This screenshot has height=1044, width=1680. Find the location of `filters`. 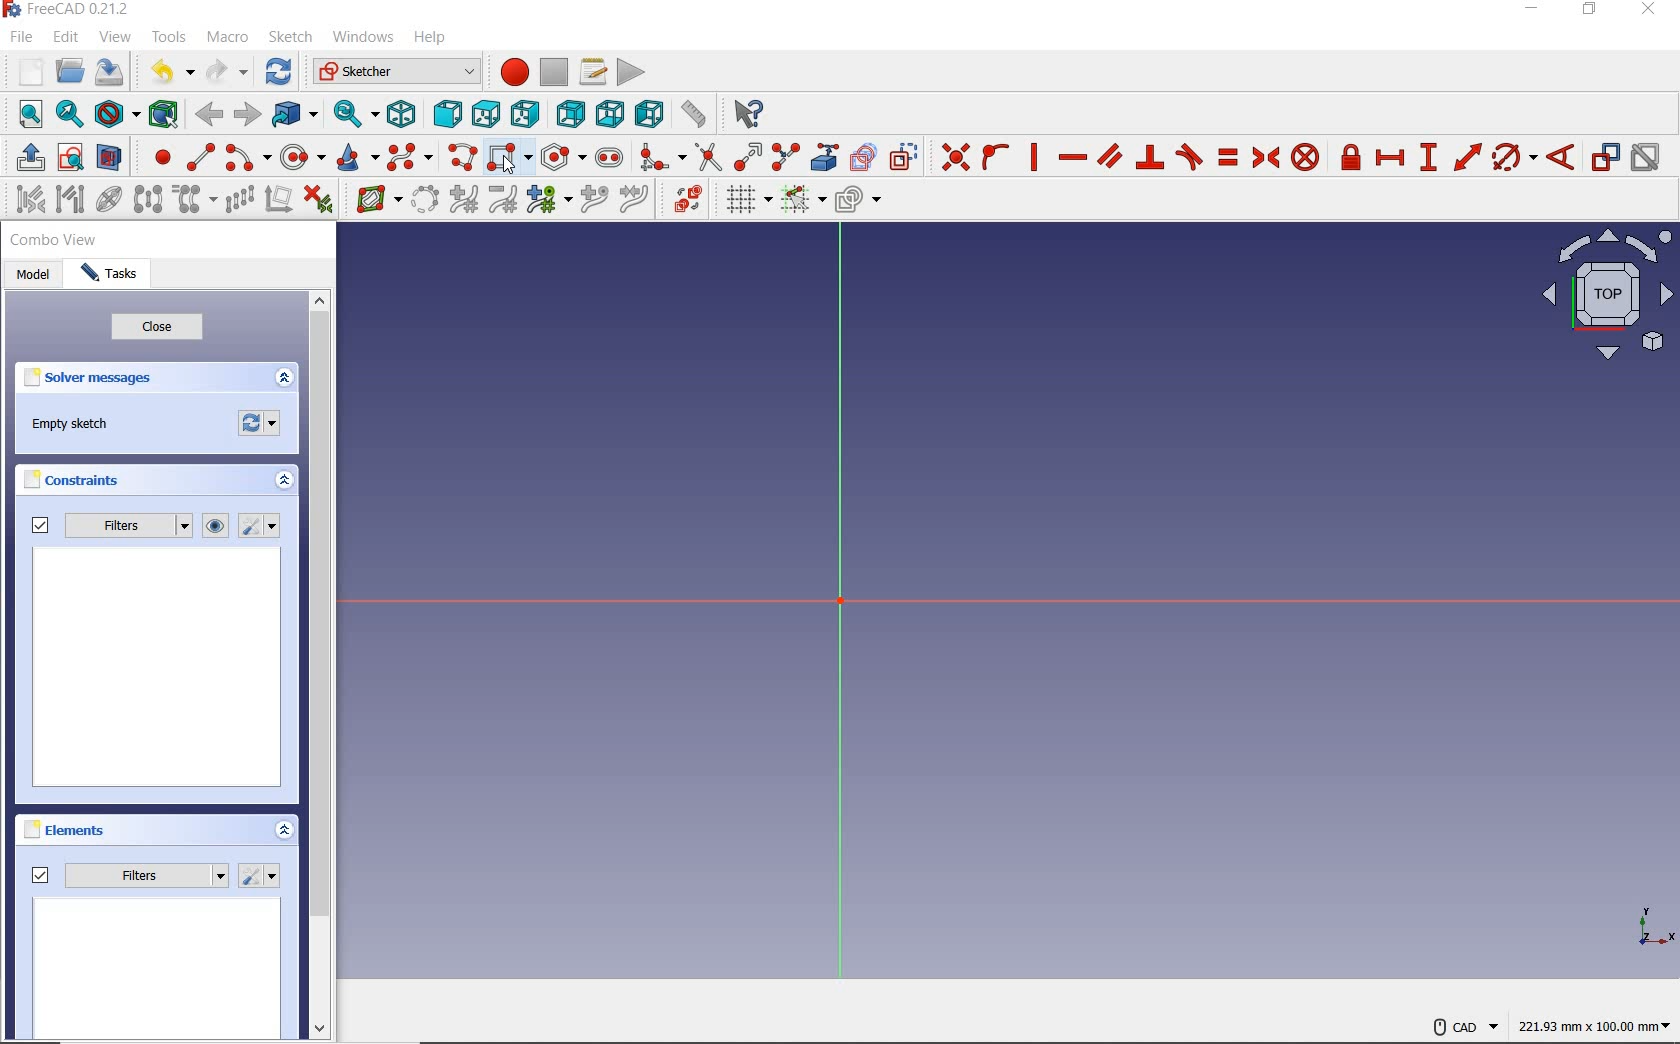

filters is located at coordinates (129, 875).